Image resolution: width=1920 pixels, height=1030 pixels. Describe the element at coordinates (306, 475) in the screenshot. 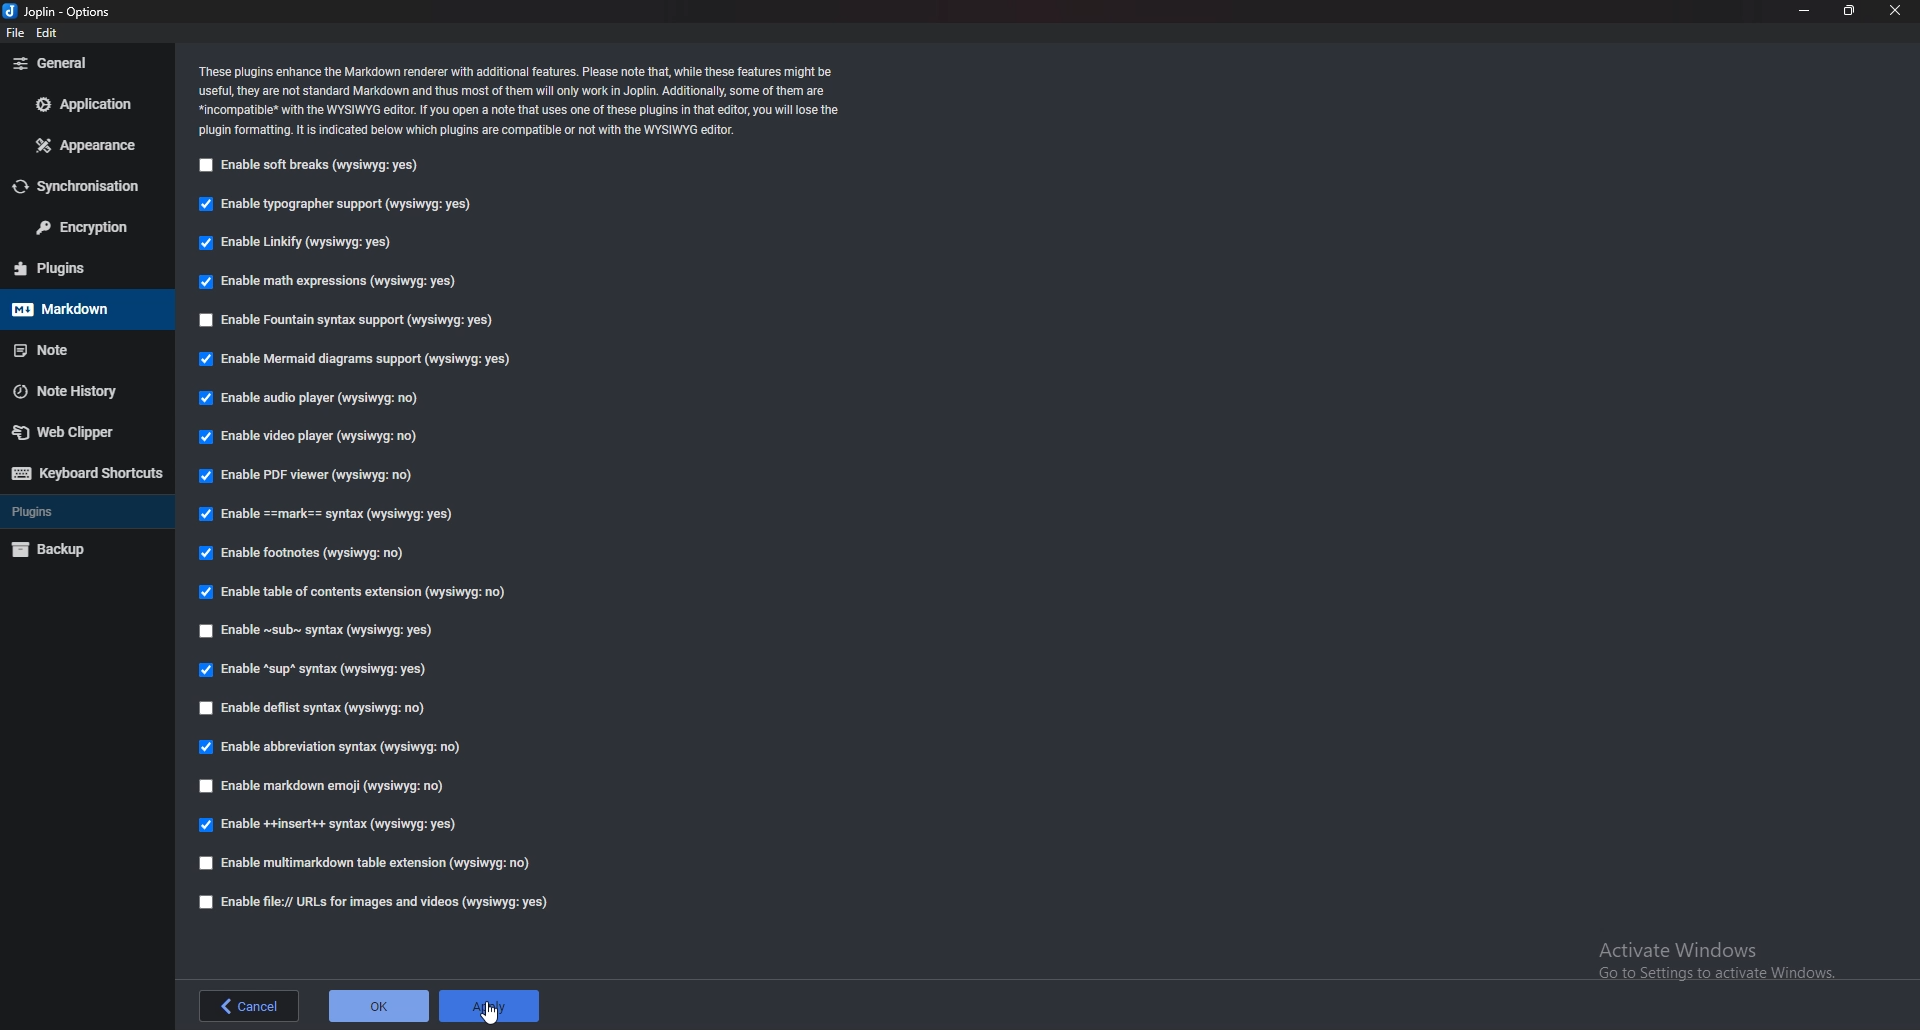

I see ` Enable pdf viewer` at that location.